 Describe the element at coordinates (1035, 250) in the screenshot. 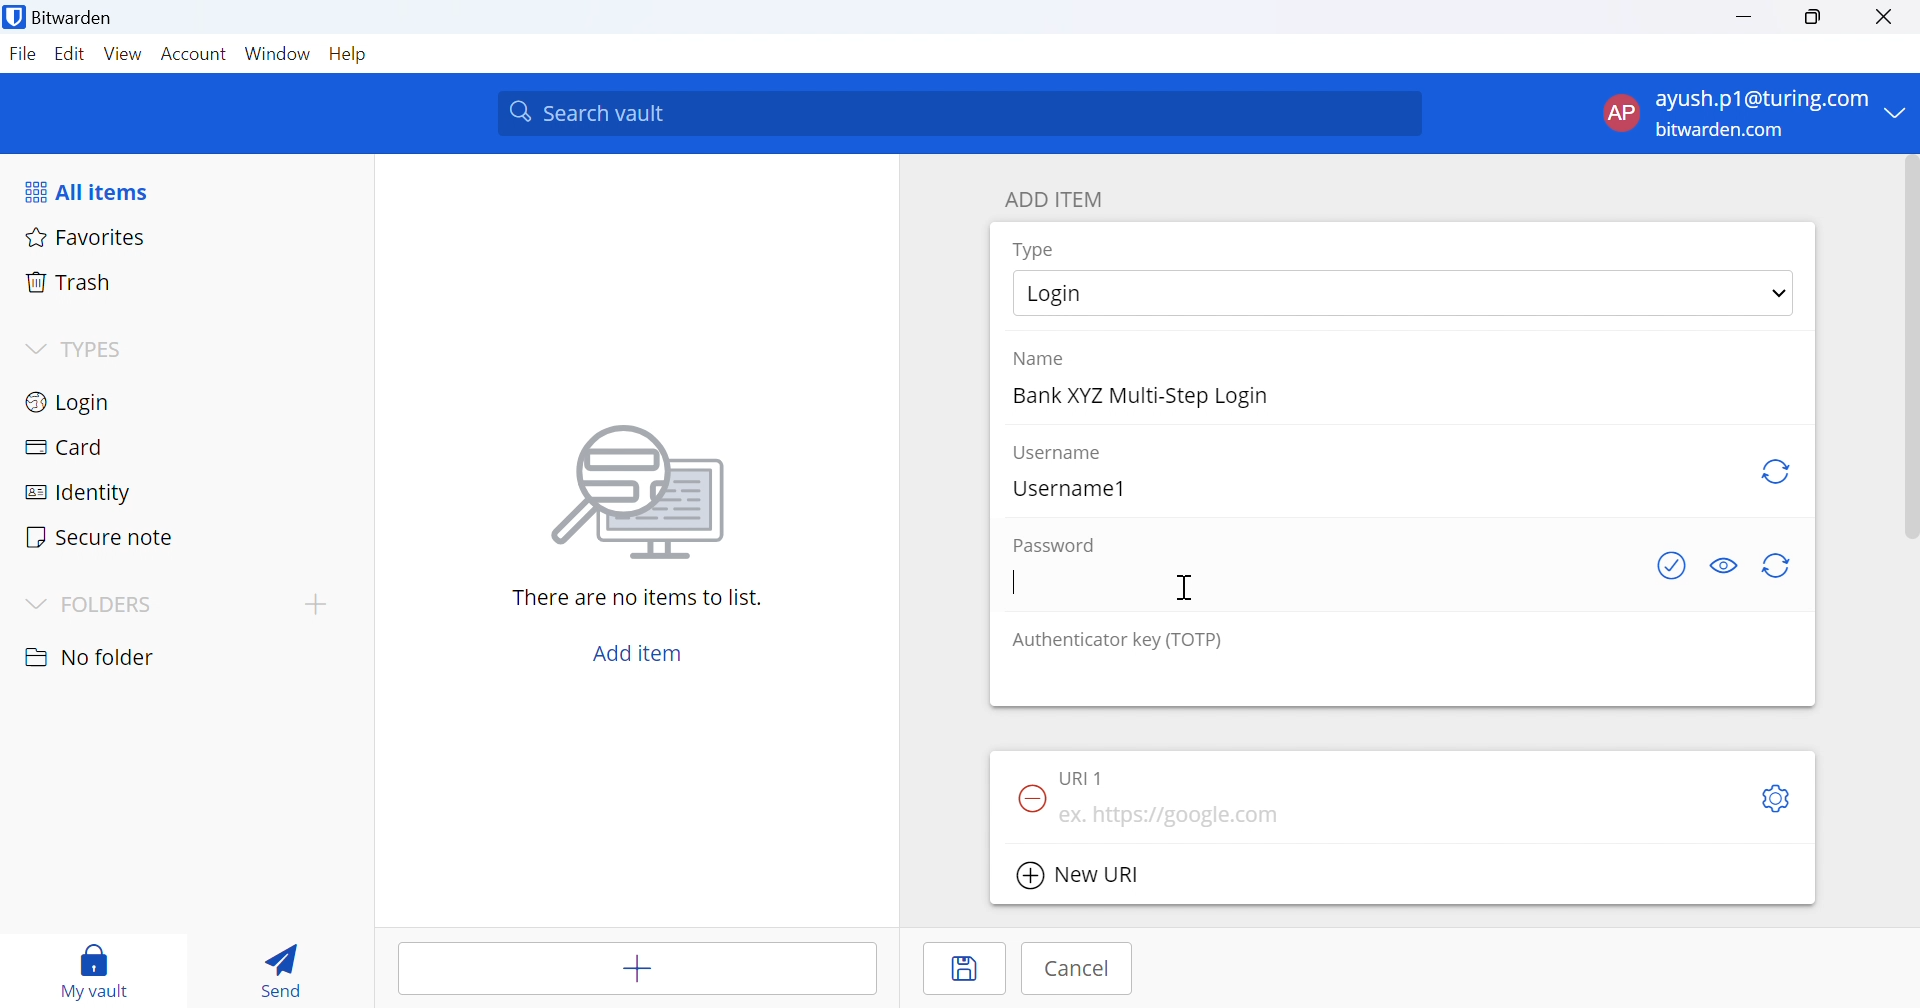

I see `Type` at that location.